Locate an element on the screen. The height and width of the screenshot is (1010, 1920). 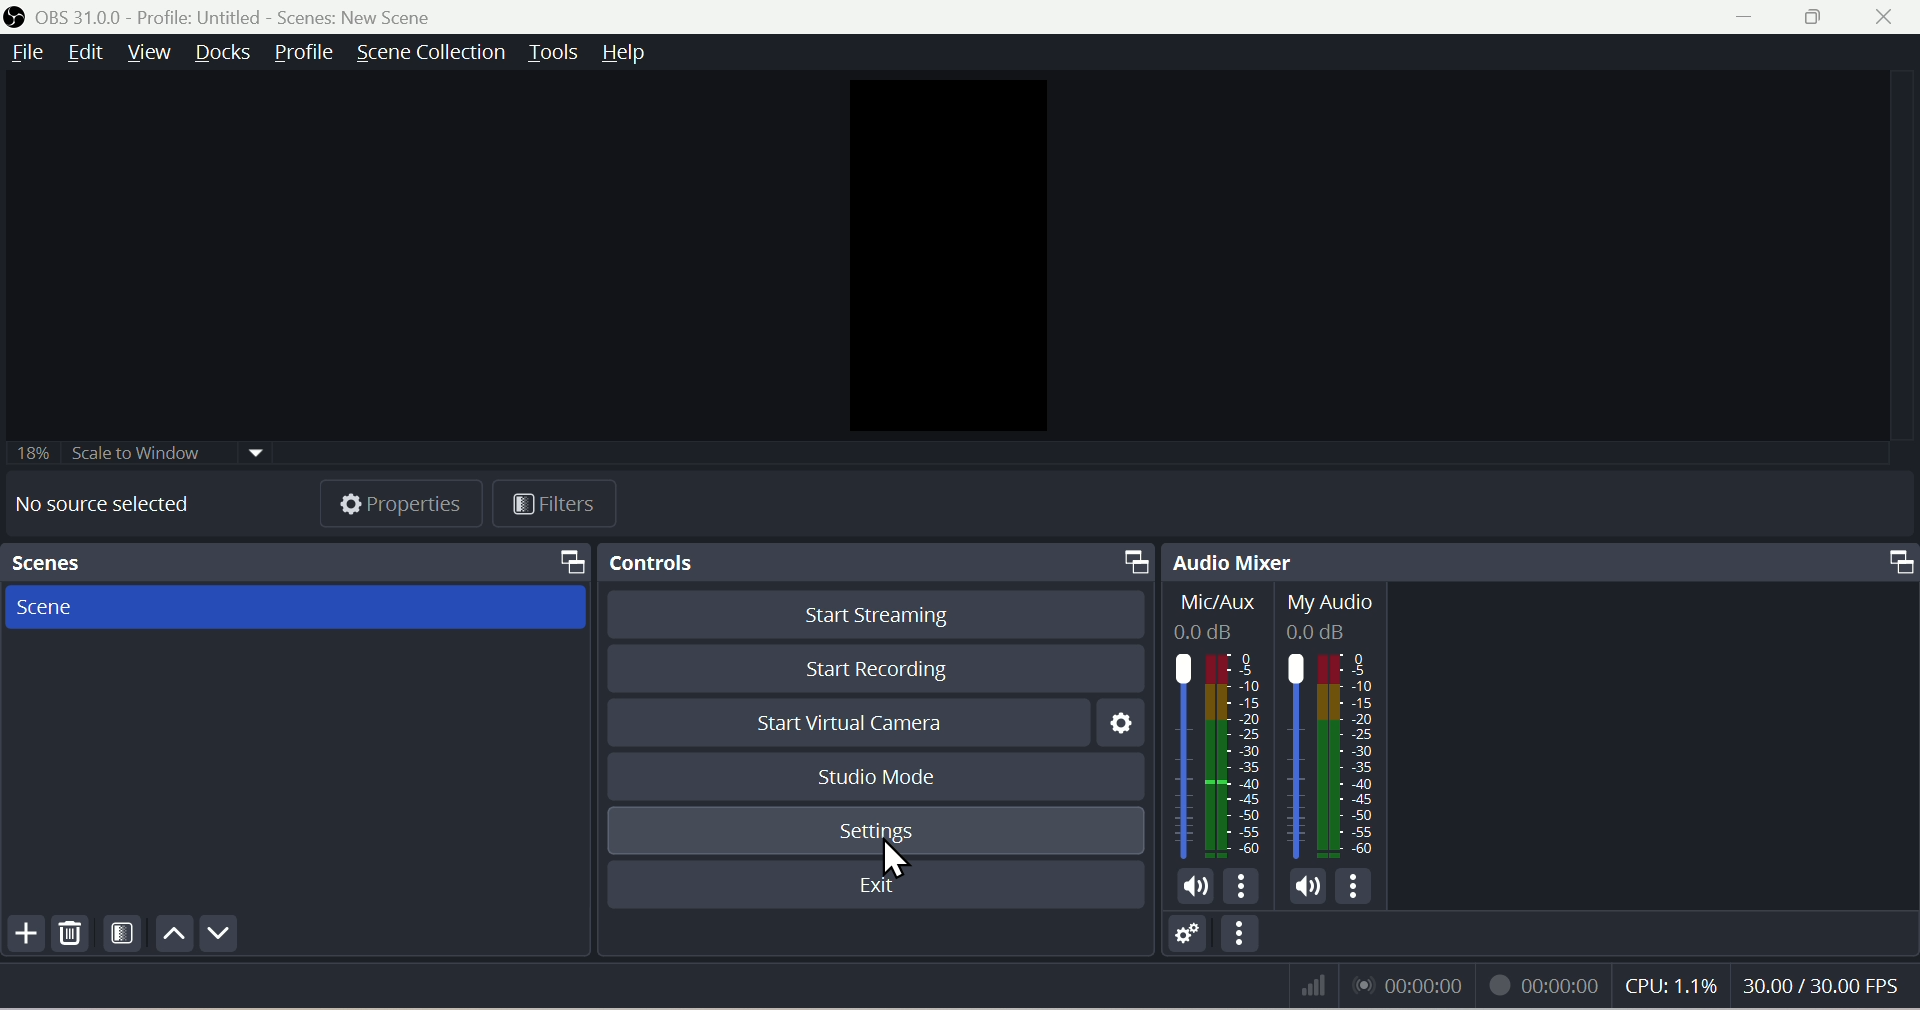
Start Recording is located at coordinates (871, 670).